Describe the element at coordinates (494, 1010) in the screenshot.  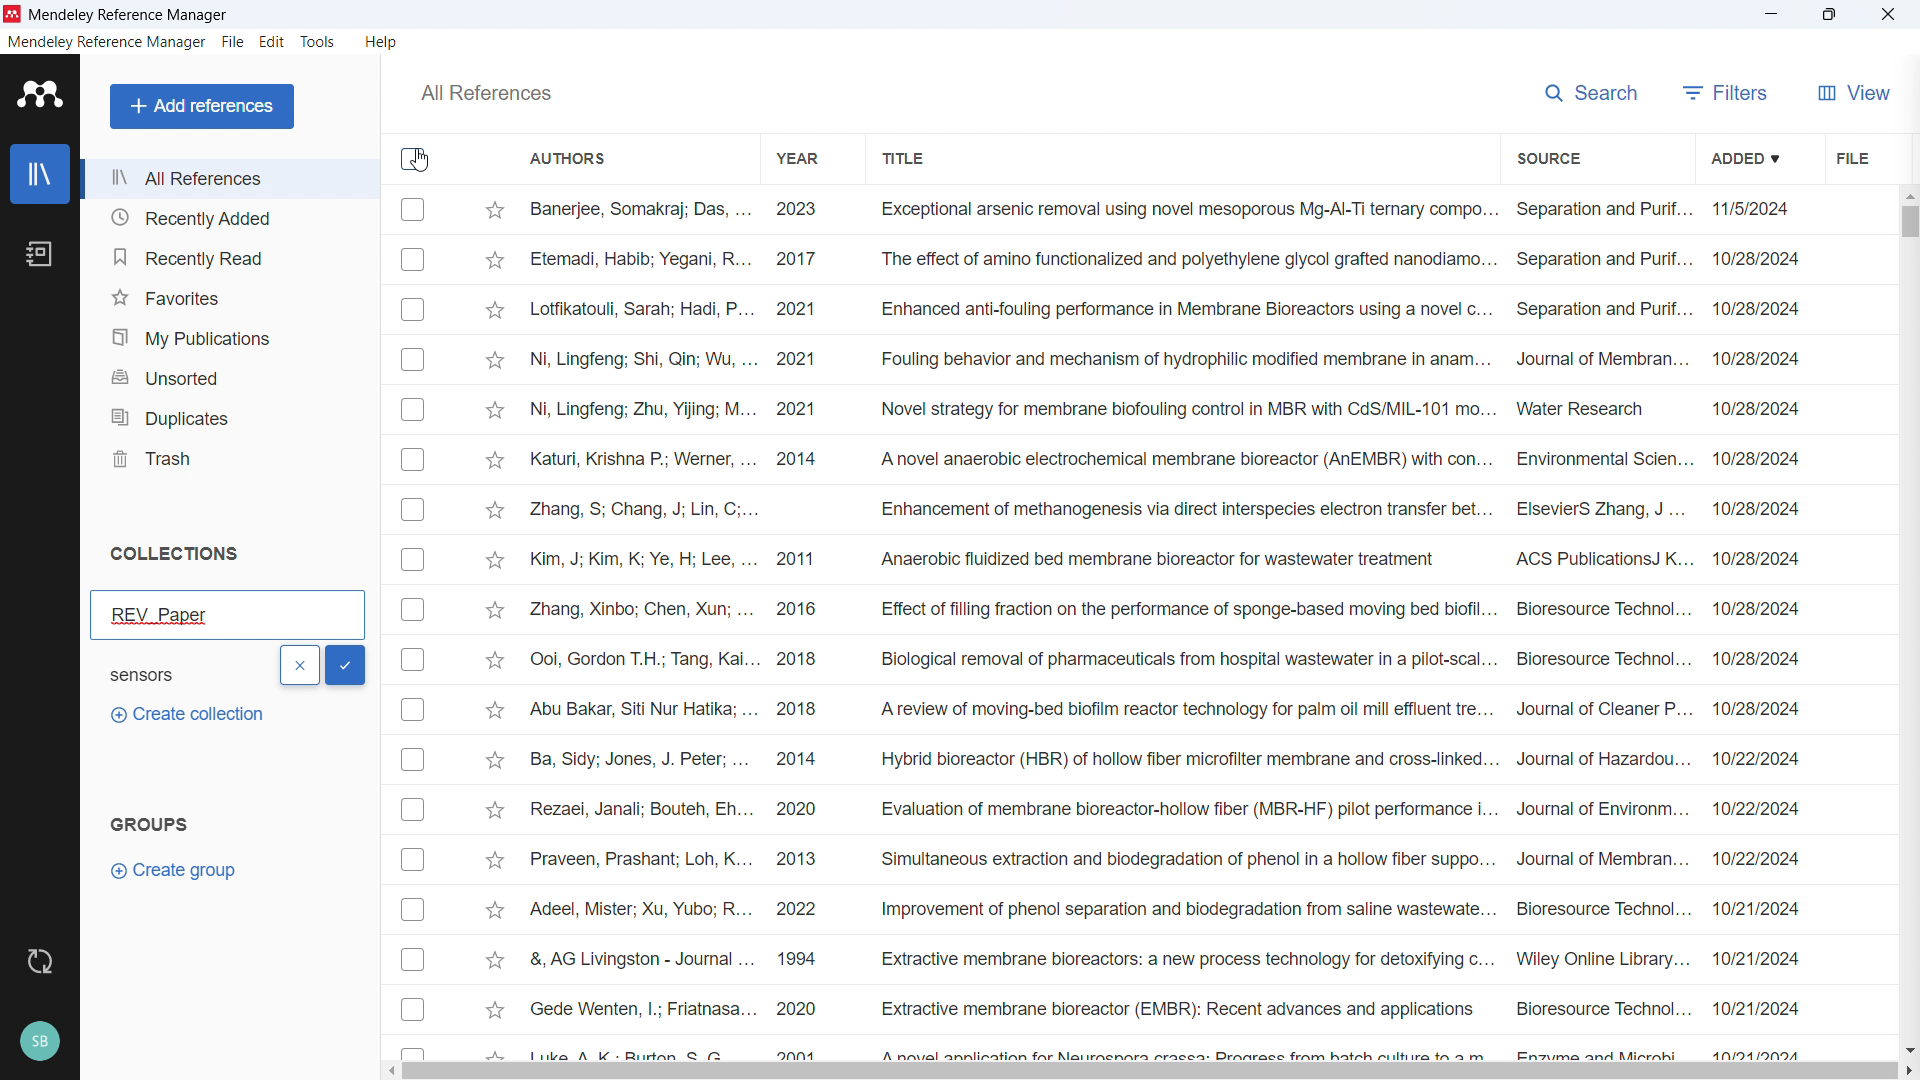
I see `Star mark respective publication` at that location.